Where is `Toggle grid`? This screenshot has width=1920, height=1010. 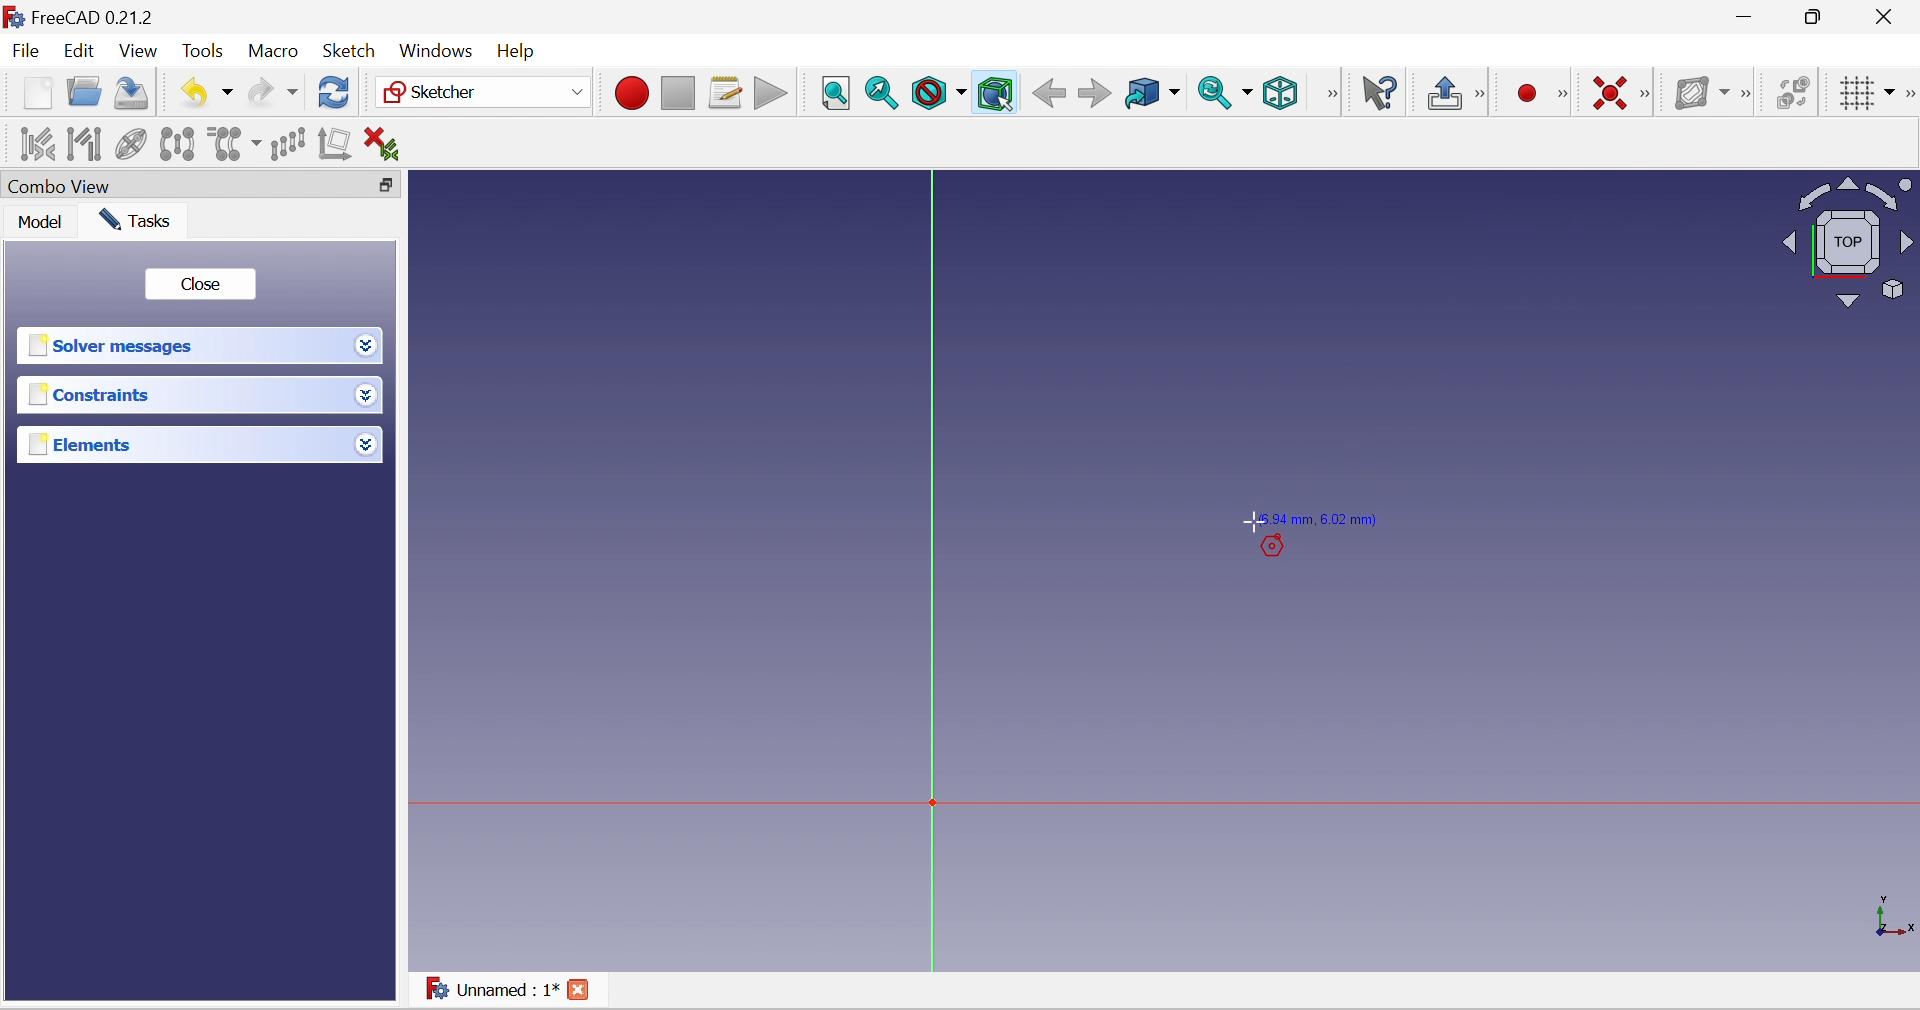
Toggle grid is located at coordinates (1867, 93).